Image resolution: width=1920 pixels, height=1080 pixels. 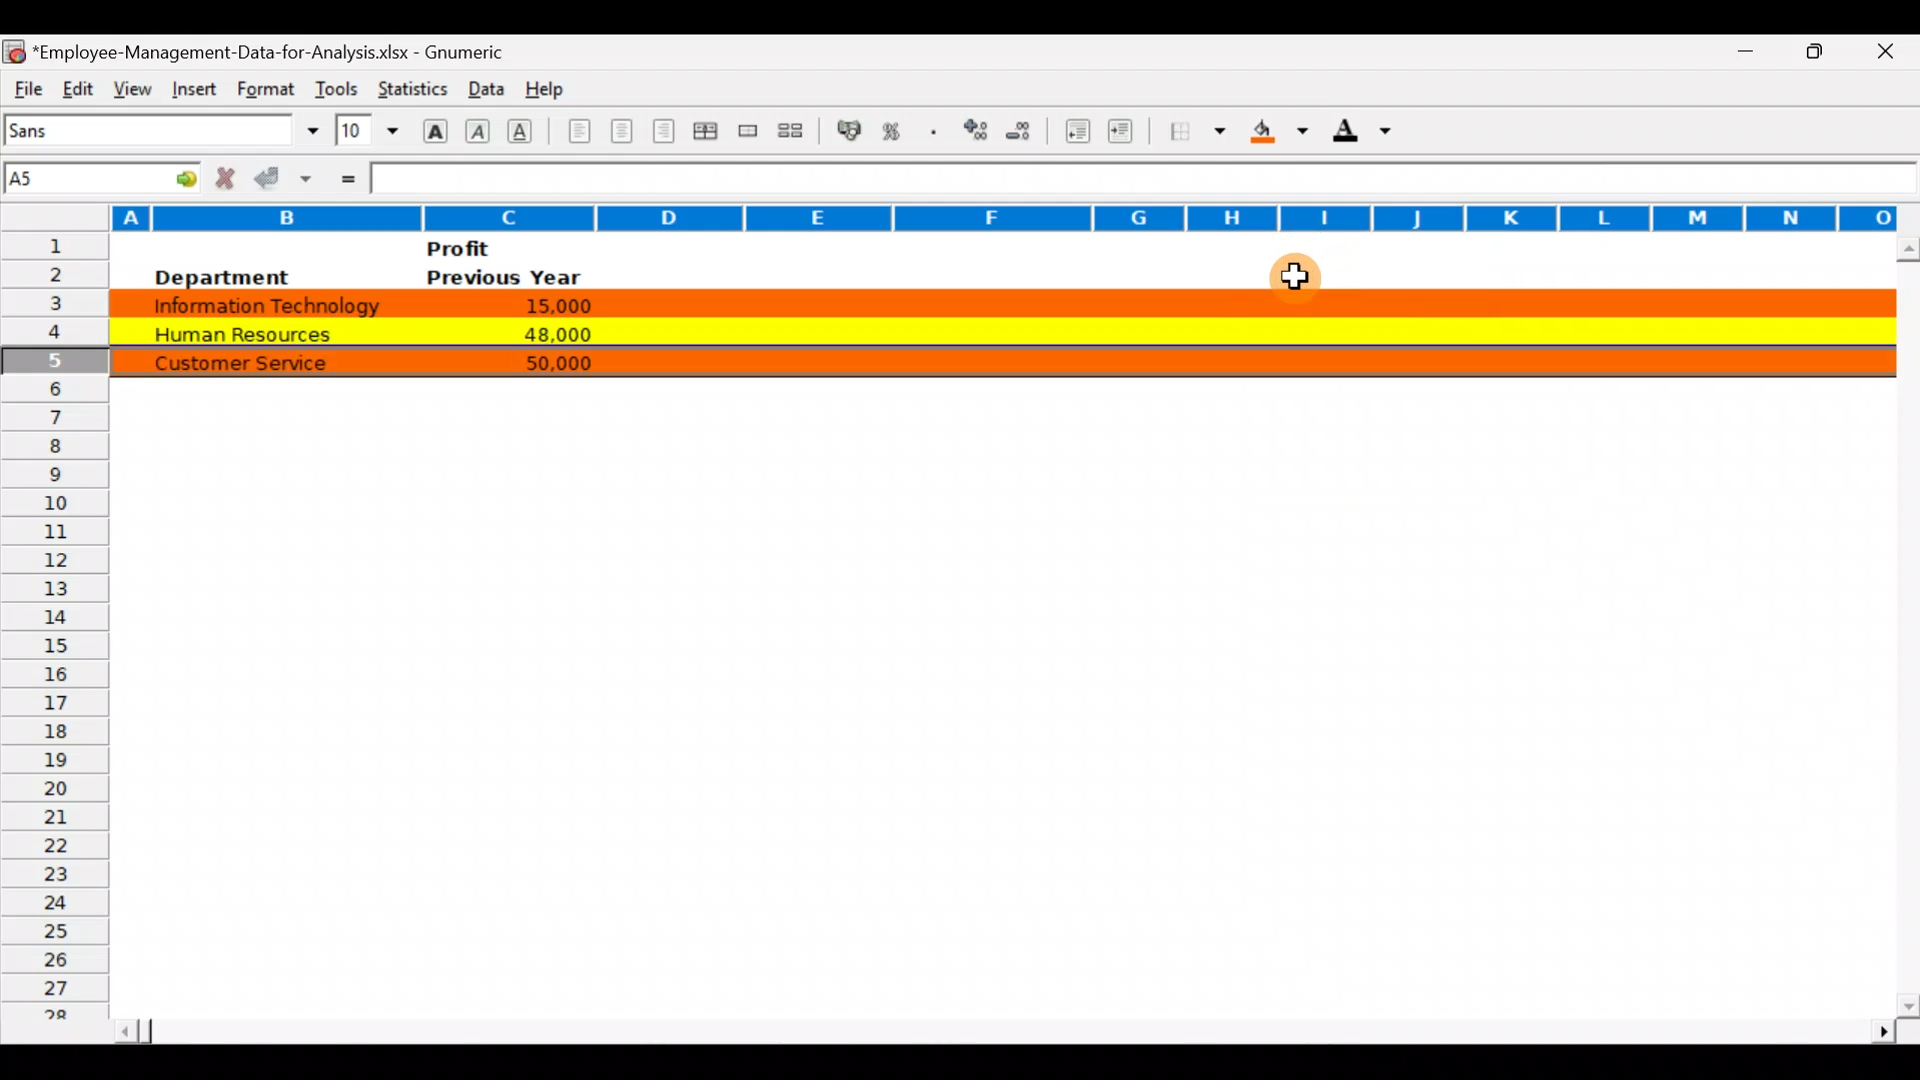 What do you see at coordinates (26, 86) in the screenshot?
I see `File` at bounding box center [26, 86].